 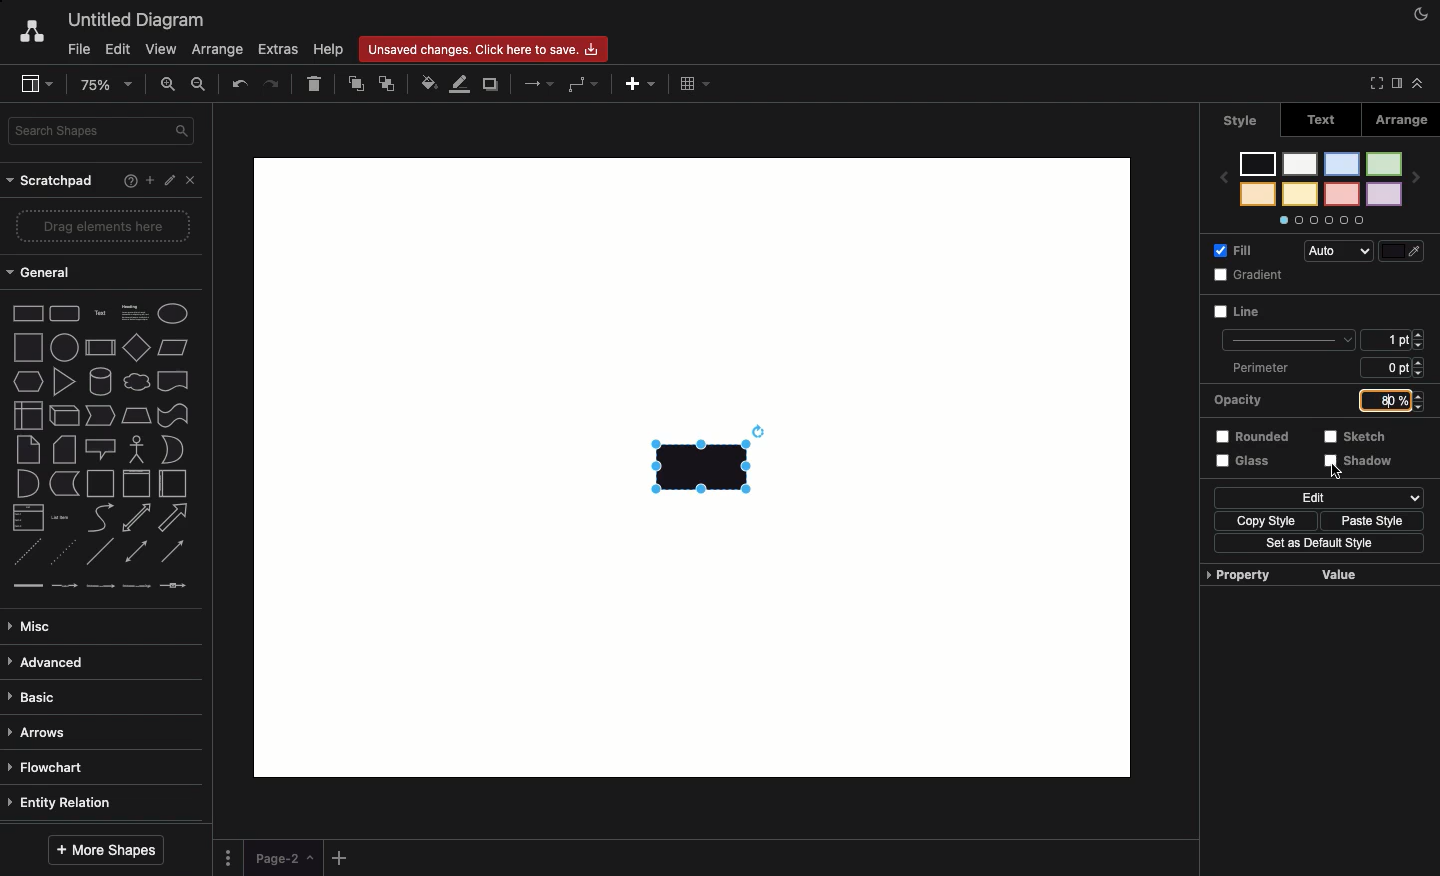 I want to click on Copy style, so click(x=1260, y=519).